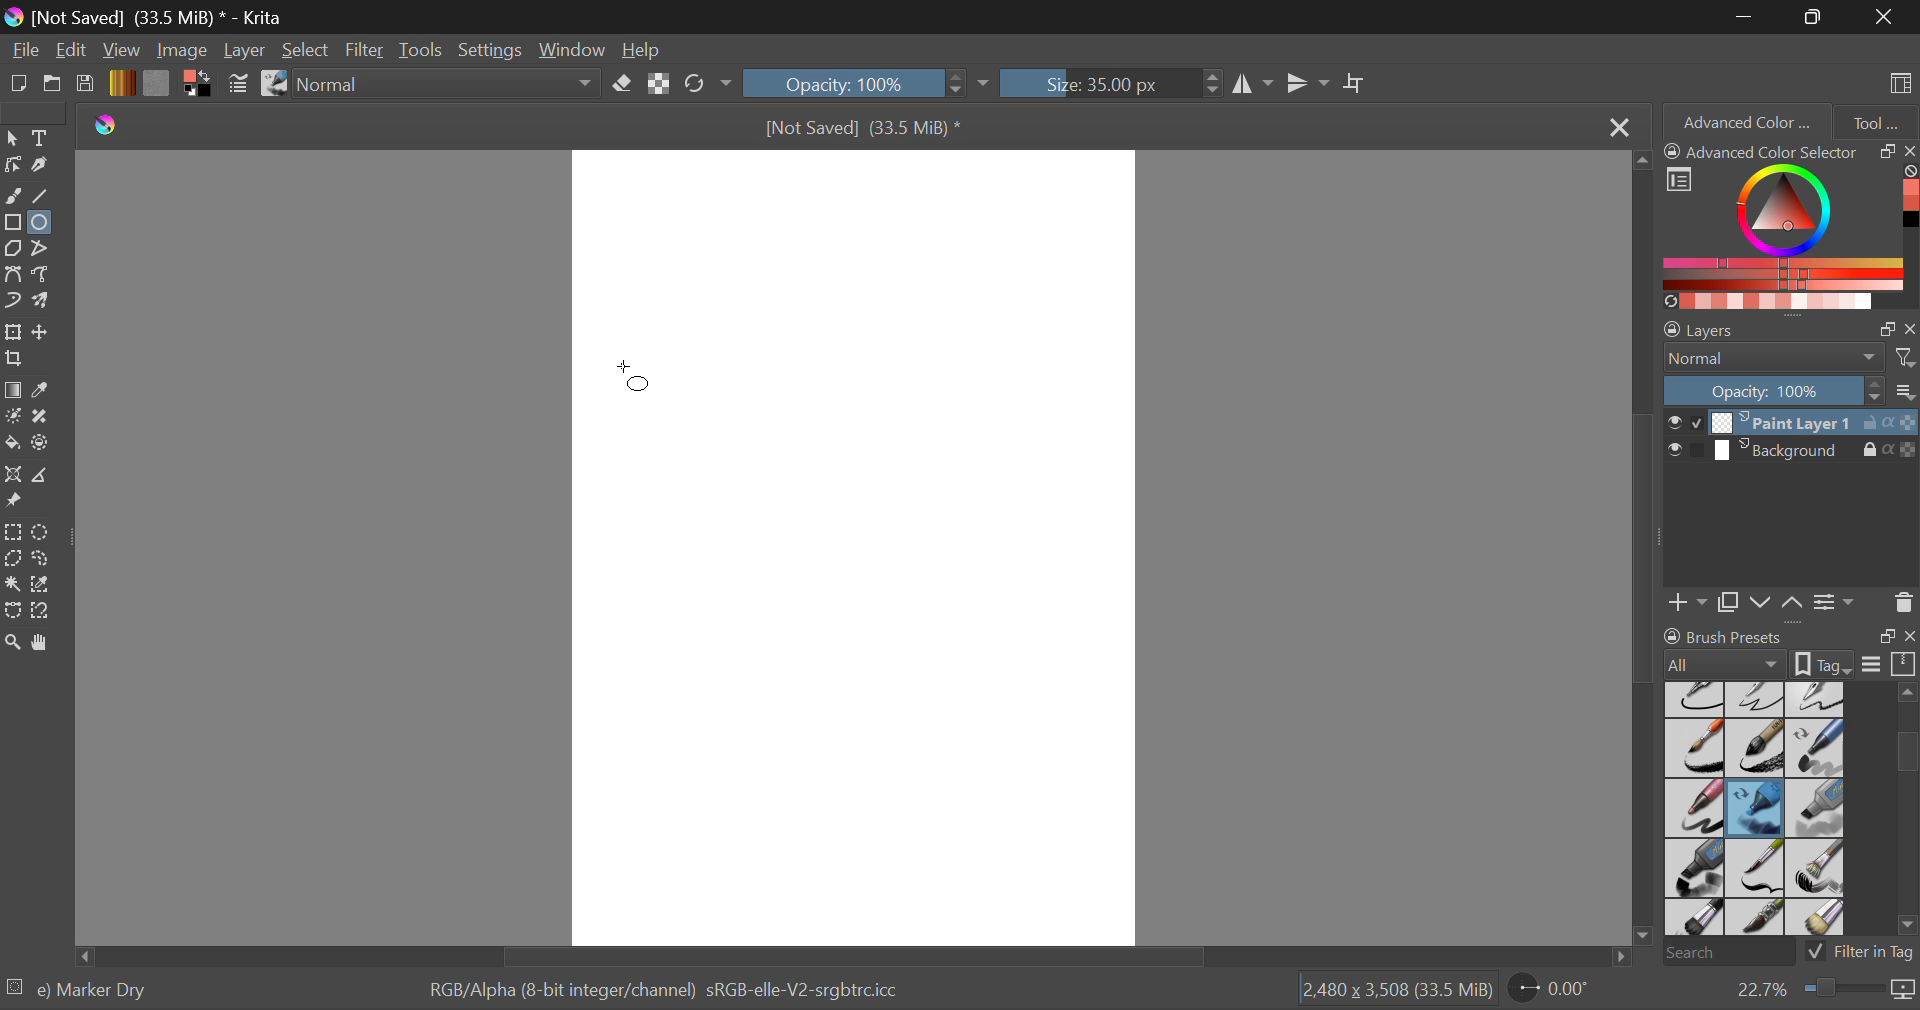 Image resolution: width=1920 pixels, height=1010 pixels. Describe the element at coordinates (1817, 808) in the screenshot. I see `Marker Medium` at that location.